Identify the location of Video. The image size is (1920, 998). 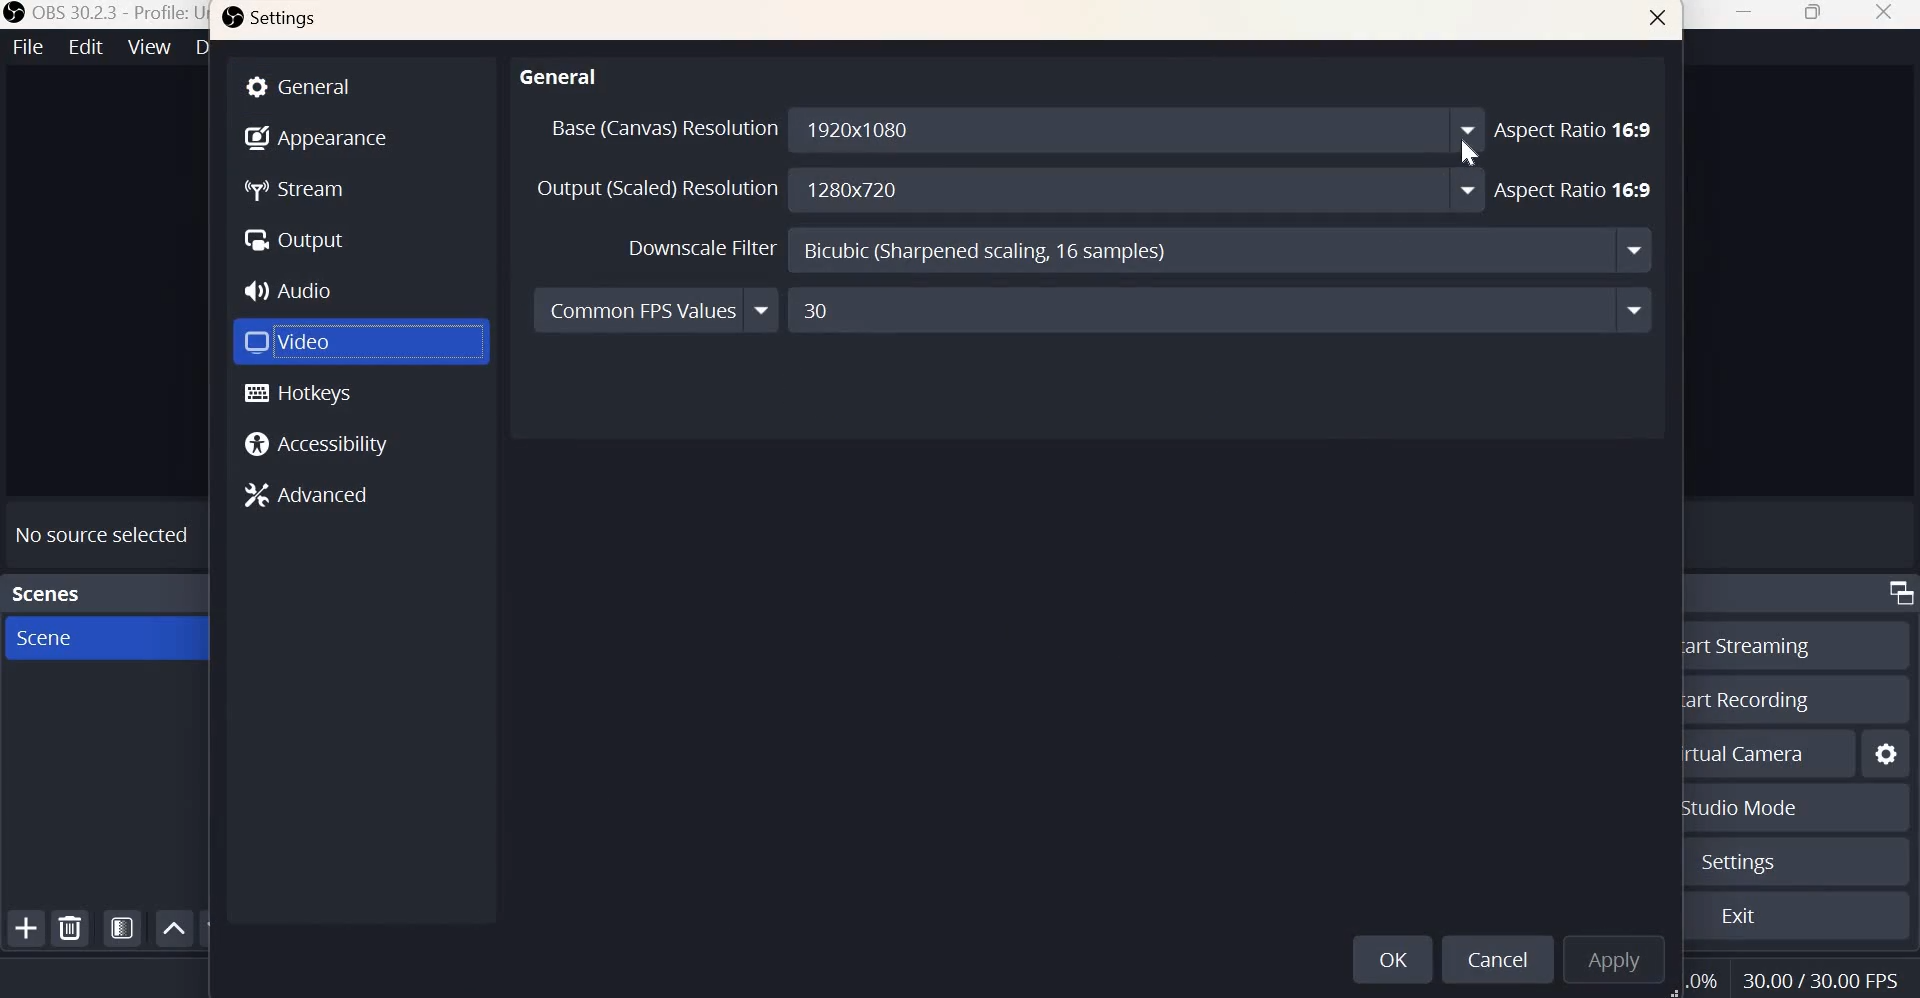
(293, 339).